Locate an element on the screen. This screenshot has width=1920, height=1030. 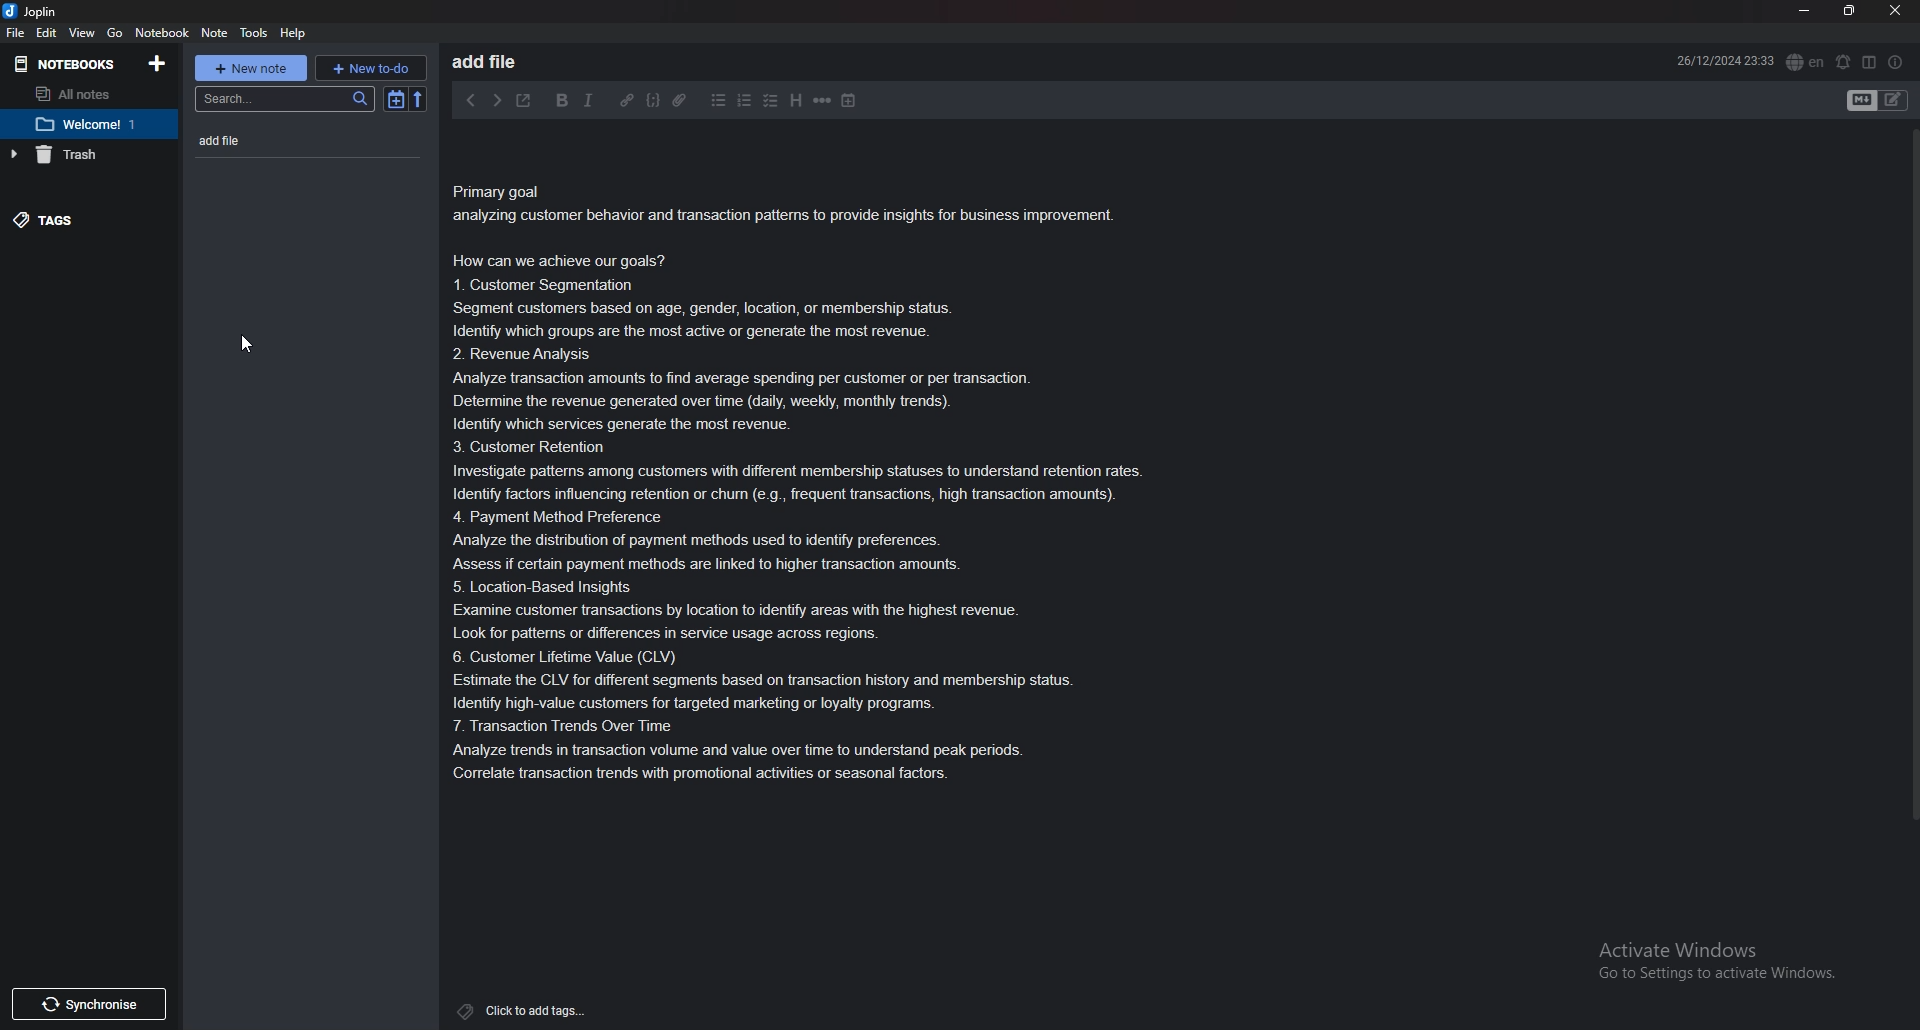
Title is located at coordinates (497, 61).